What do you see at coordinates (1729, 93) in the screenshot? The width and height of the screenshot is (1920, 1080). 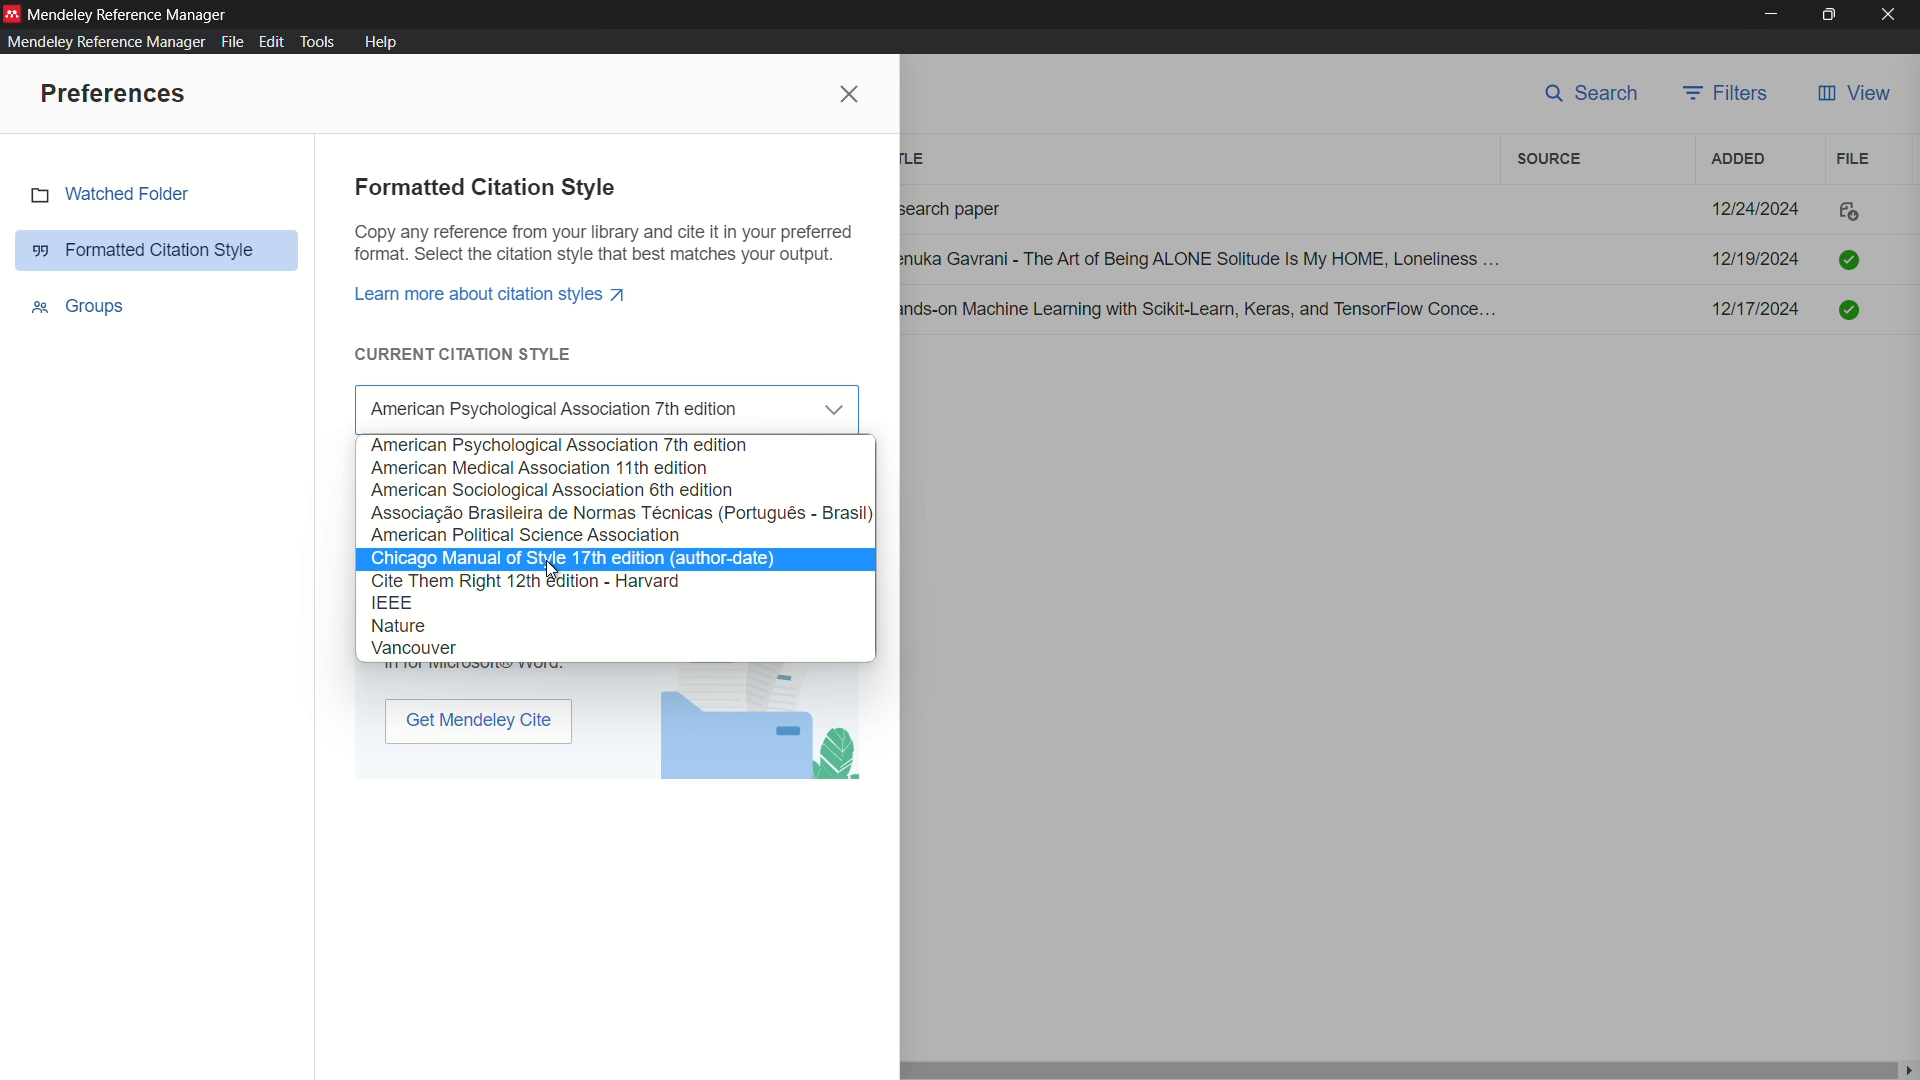 I see `filters` at bounding box center [1729, 93].